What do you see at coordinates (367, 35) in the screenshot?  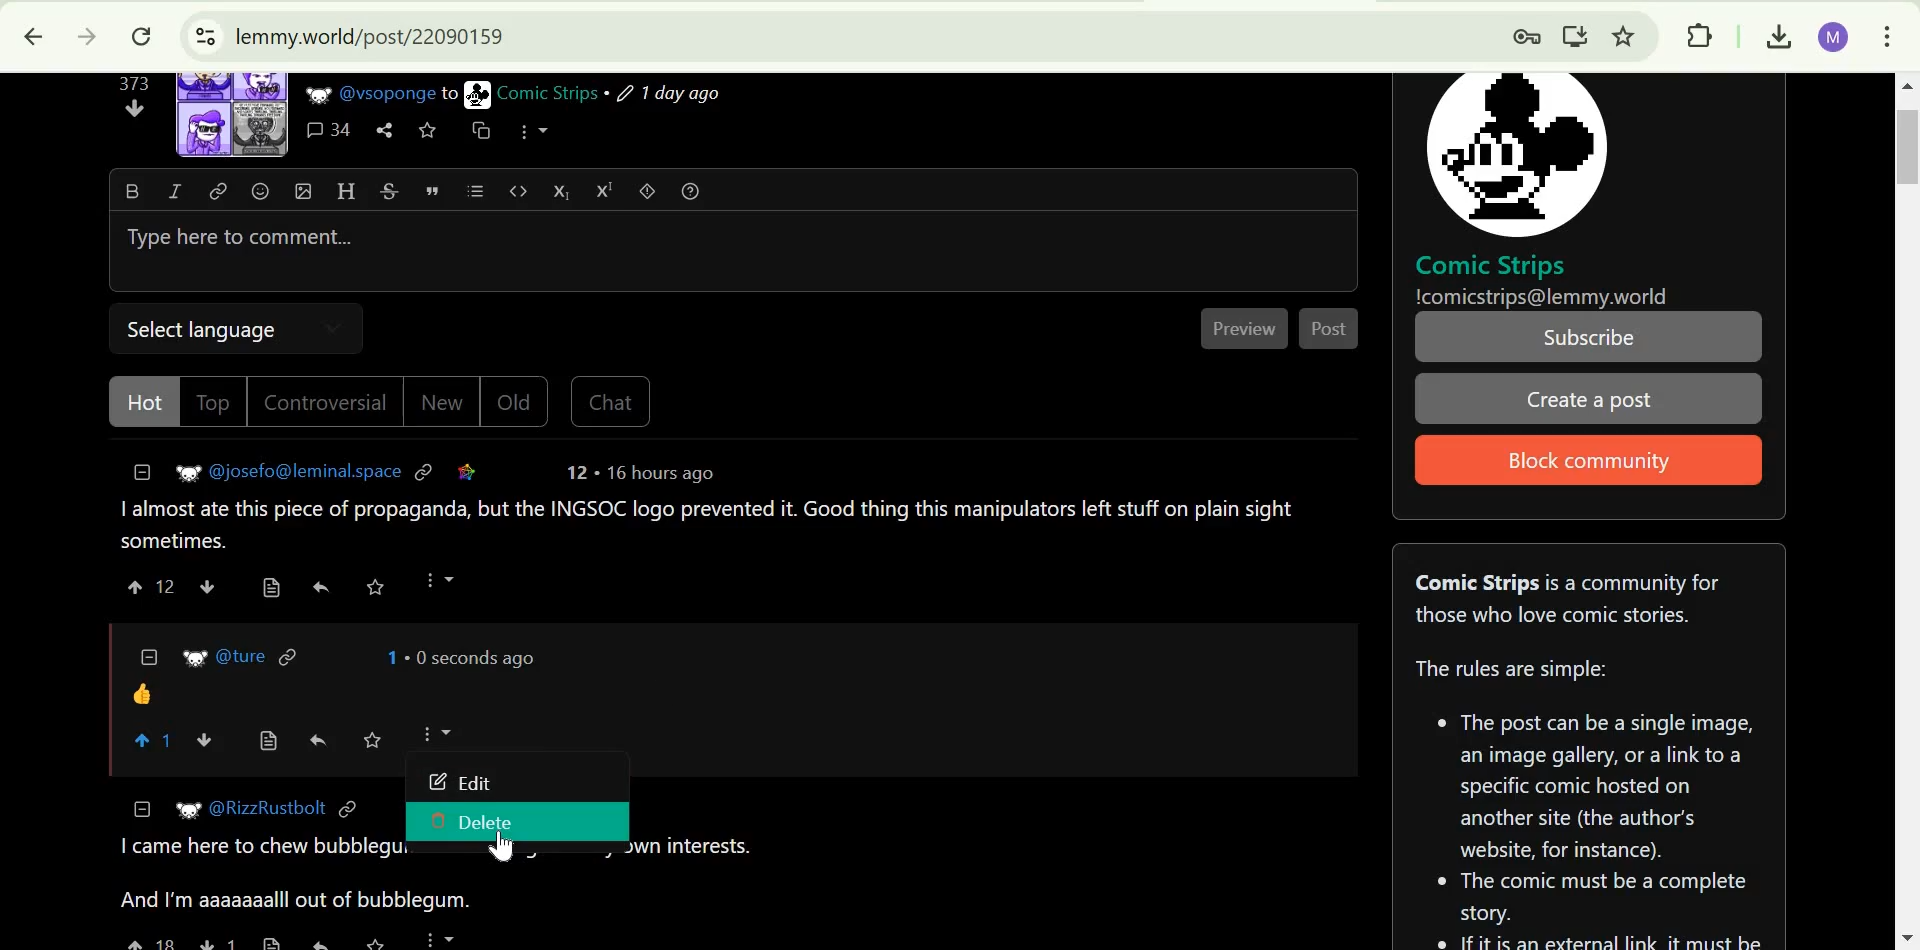 I see `lemmy.world/post/22090159` at bounding box center [367, 35].